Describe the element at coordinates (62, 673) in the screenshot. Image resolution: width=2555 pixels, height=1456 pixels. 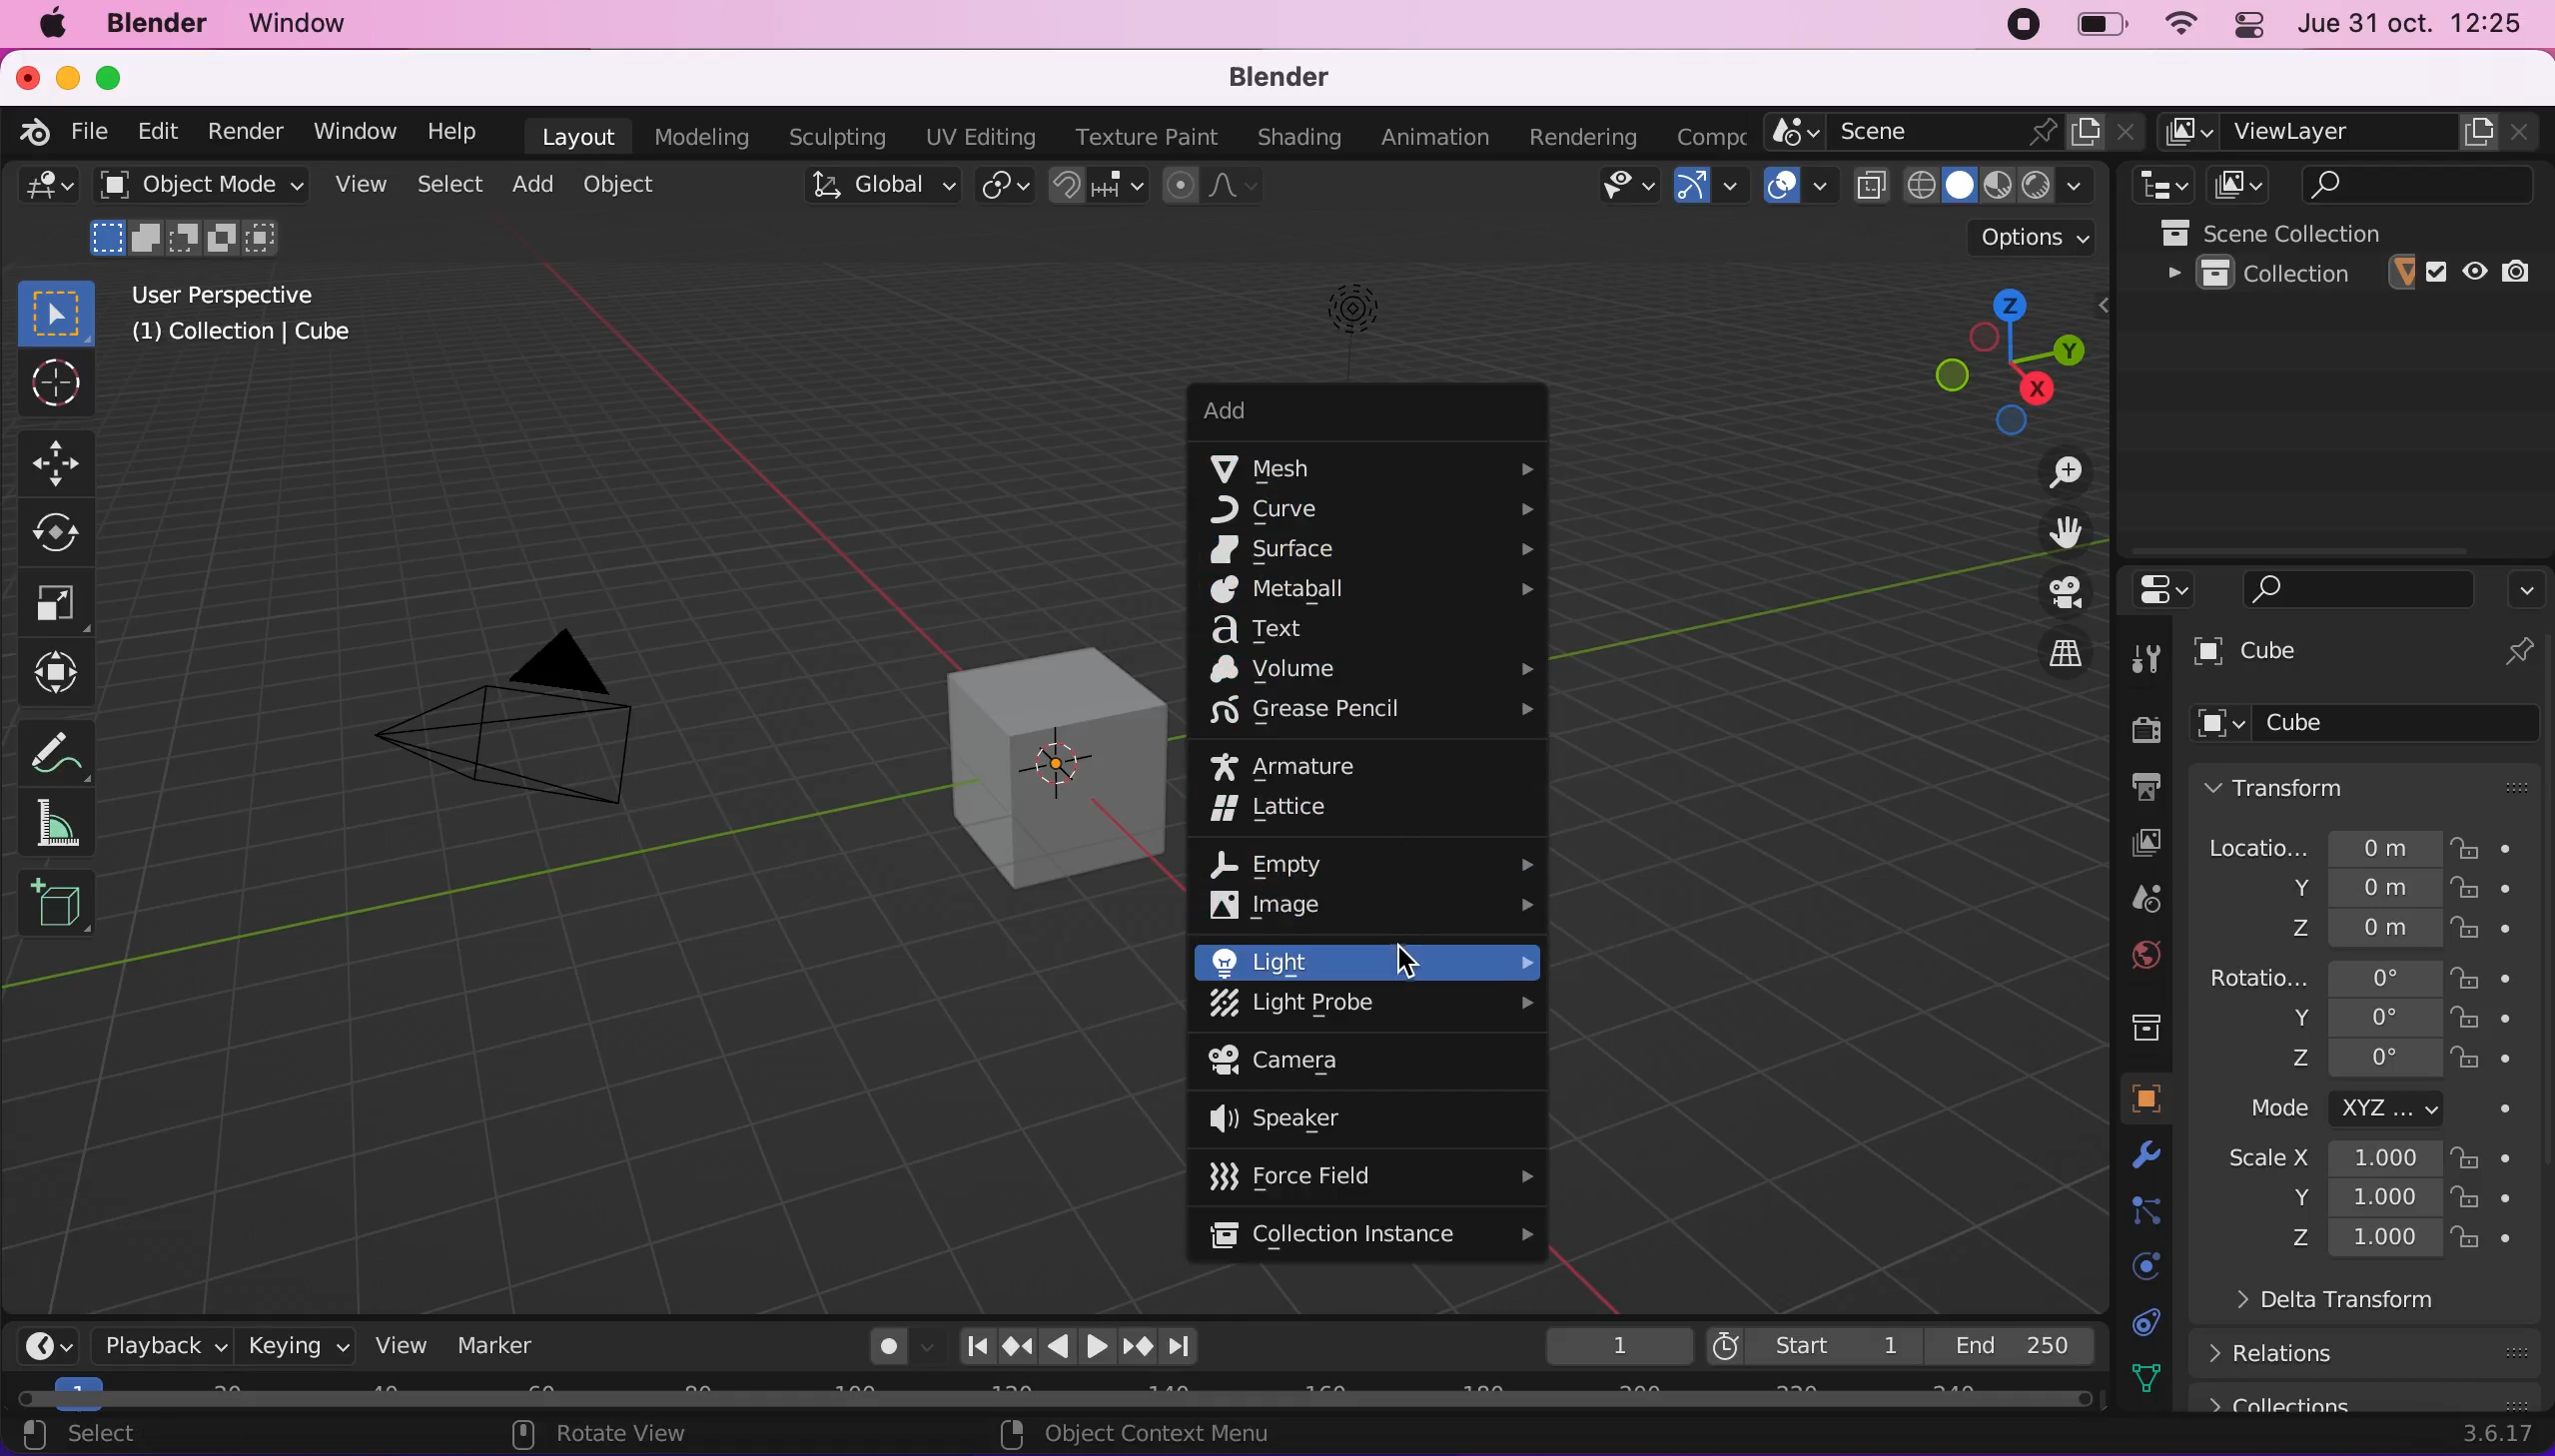
I see `transform` at that location.